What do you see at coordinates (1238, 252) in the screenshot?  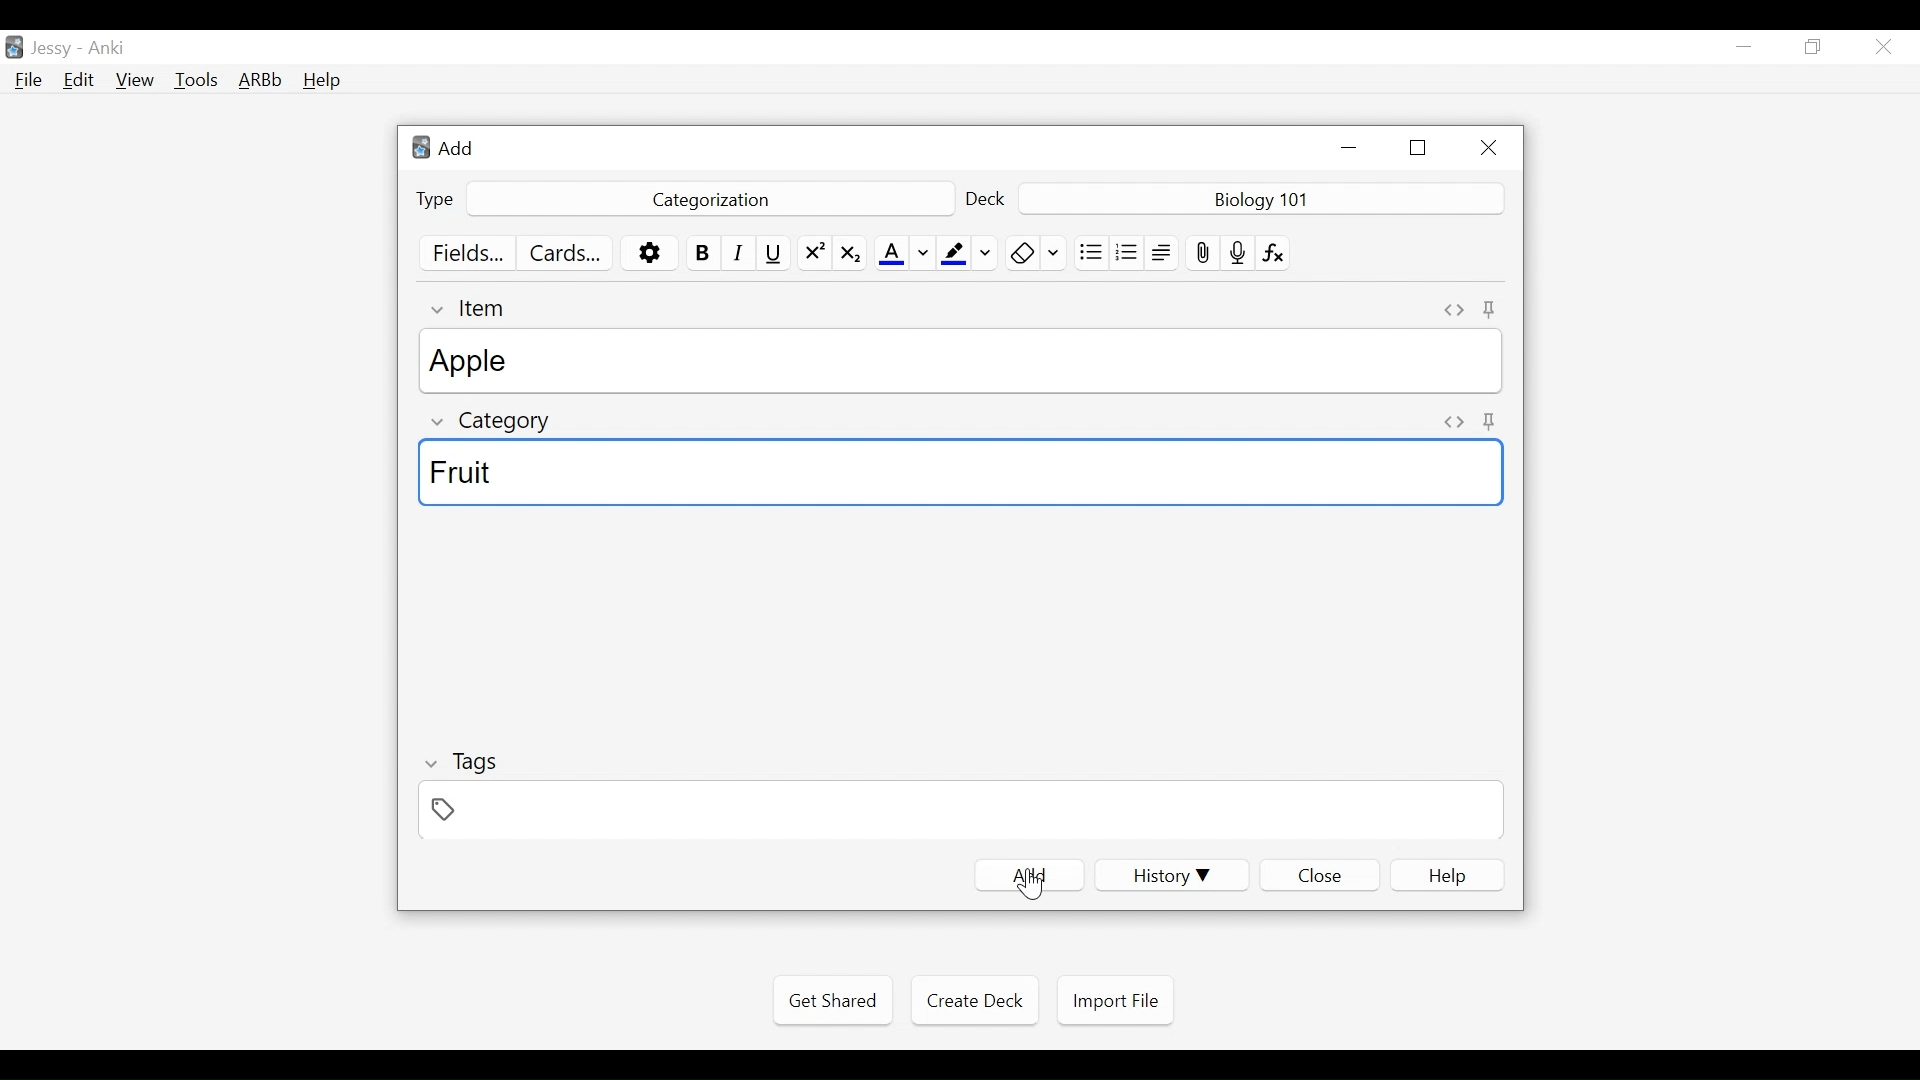 I see `Record audio` at bounding box center [1238, 252].